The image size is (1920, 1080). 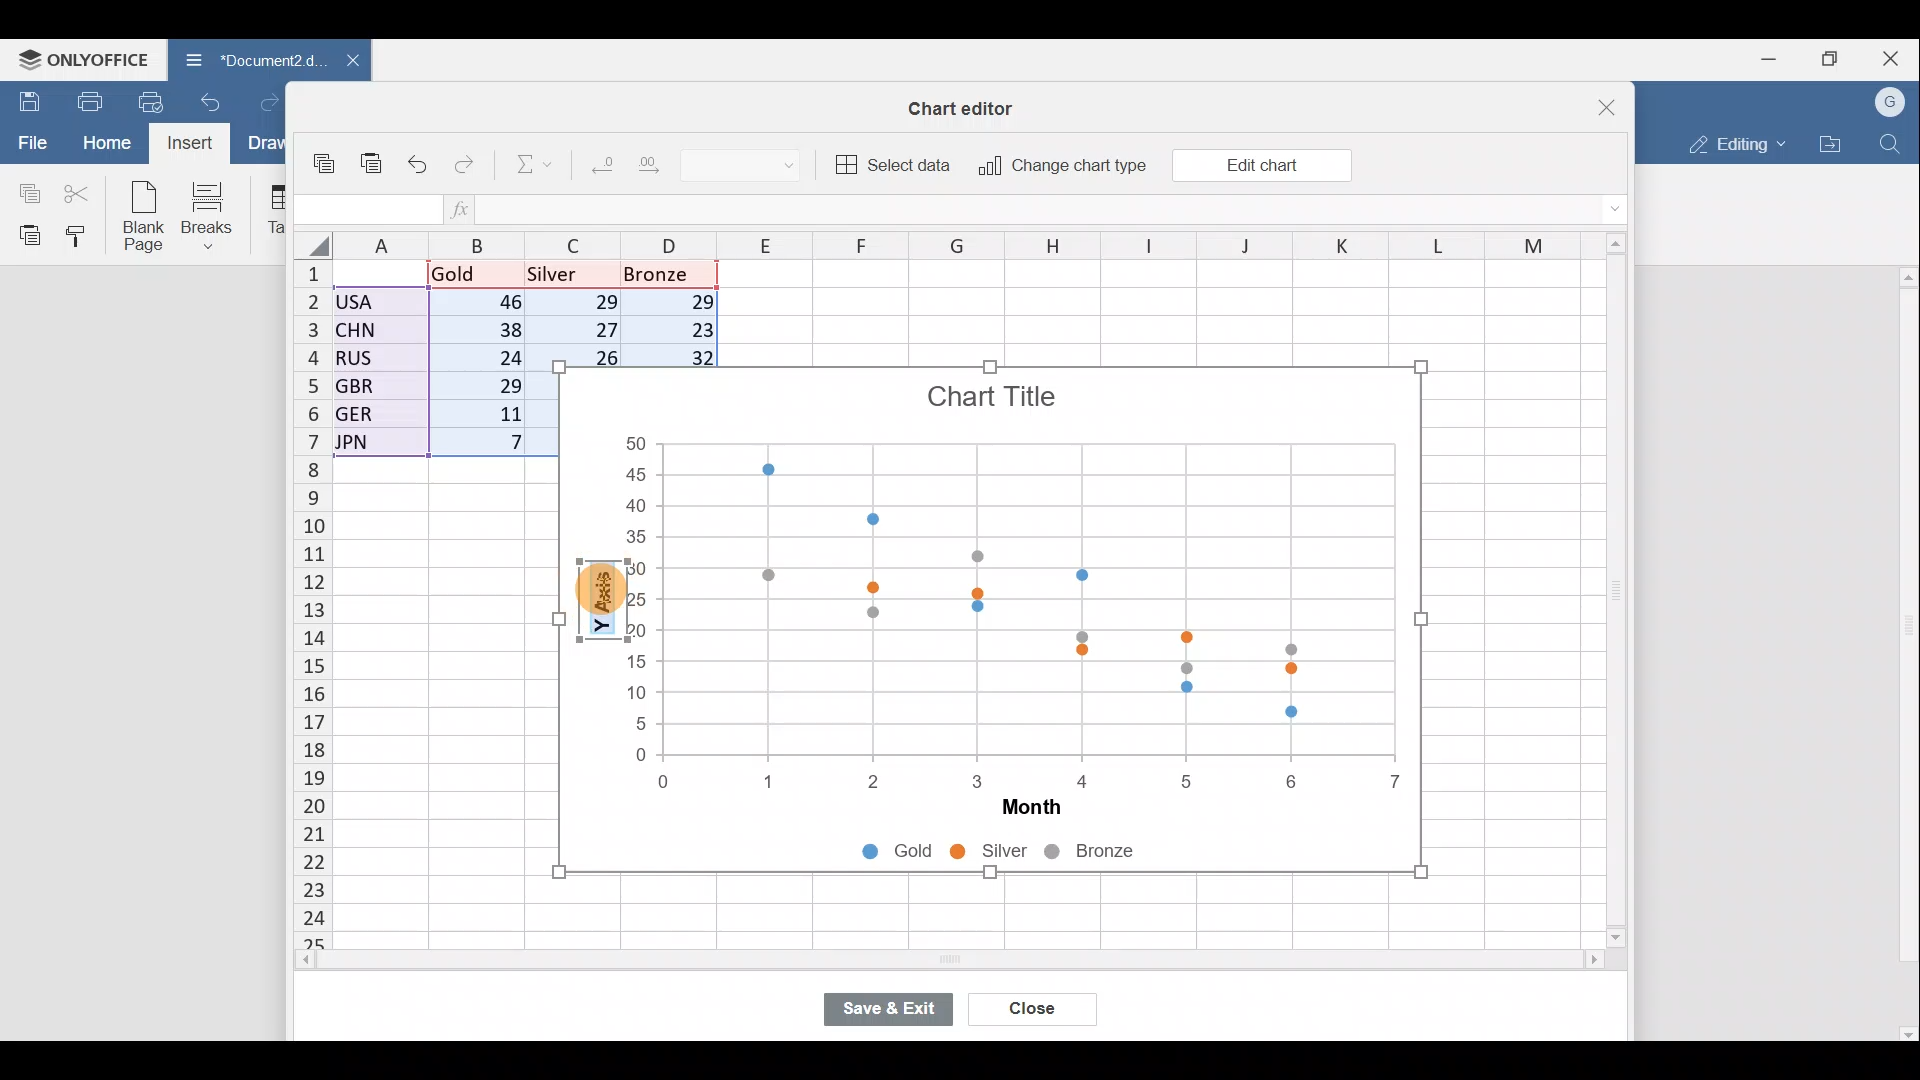 I want to click on Find, so click(x=1891, y=144).